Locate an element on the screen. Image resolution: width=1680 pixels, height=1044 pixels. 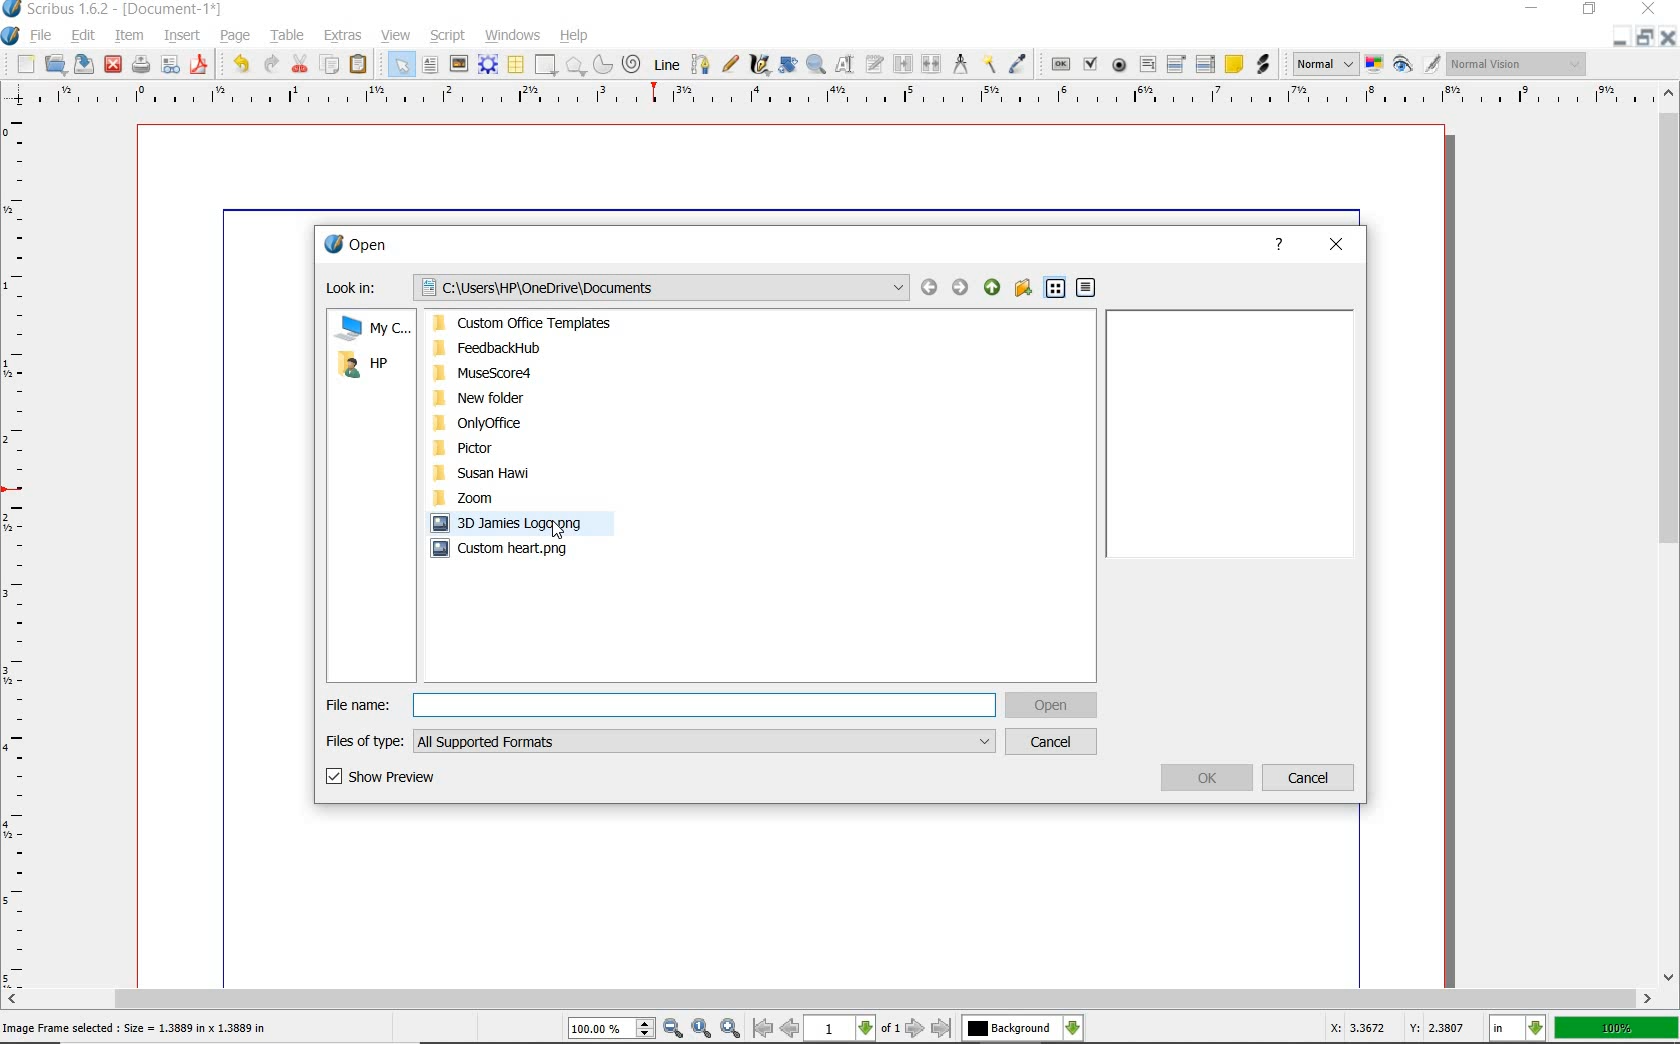
Next Page is located at coordinates (916, 1029).